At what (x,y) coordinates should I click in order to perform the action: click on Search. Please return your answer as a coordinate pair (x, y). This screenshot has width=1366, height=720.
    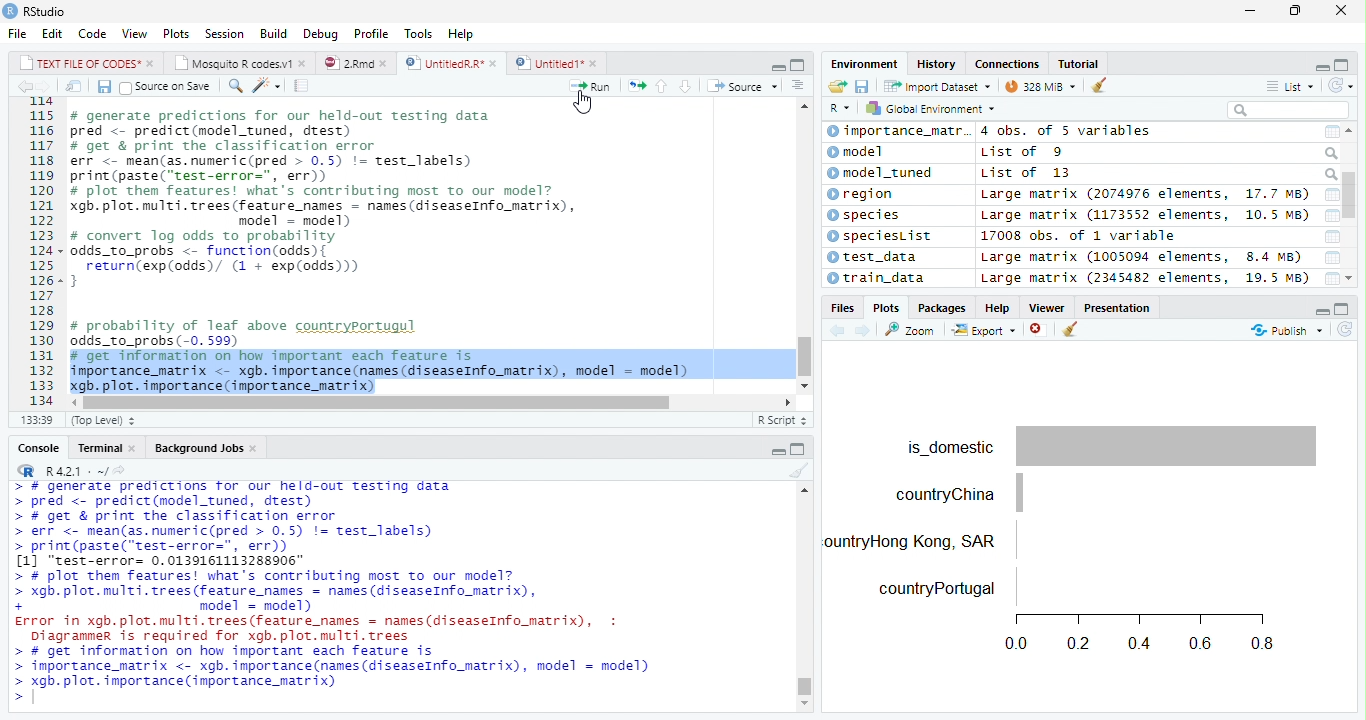
    Looking at the image, I should click on (1288, 110).